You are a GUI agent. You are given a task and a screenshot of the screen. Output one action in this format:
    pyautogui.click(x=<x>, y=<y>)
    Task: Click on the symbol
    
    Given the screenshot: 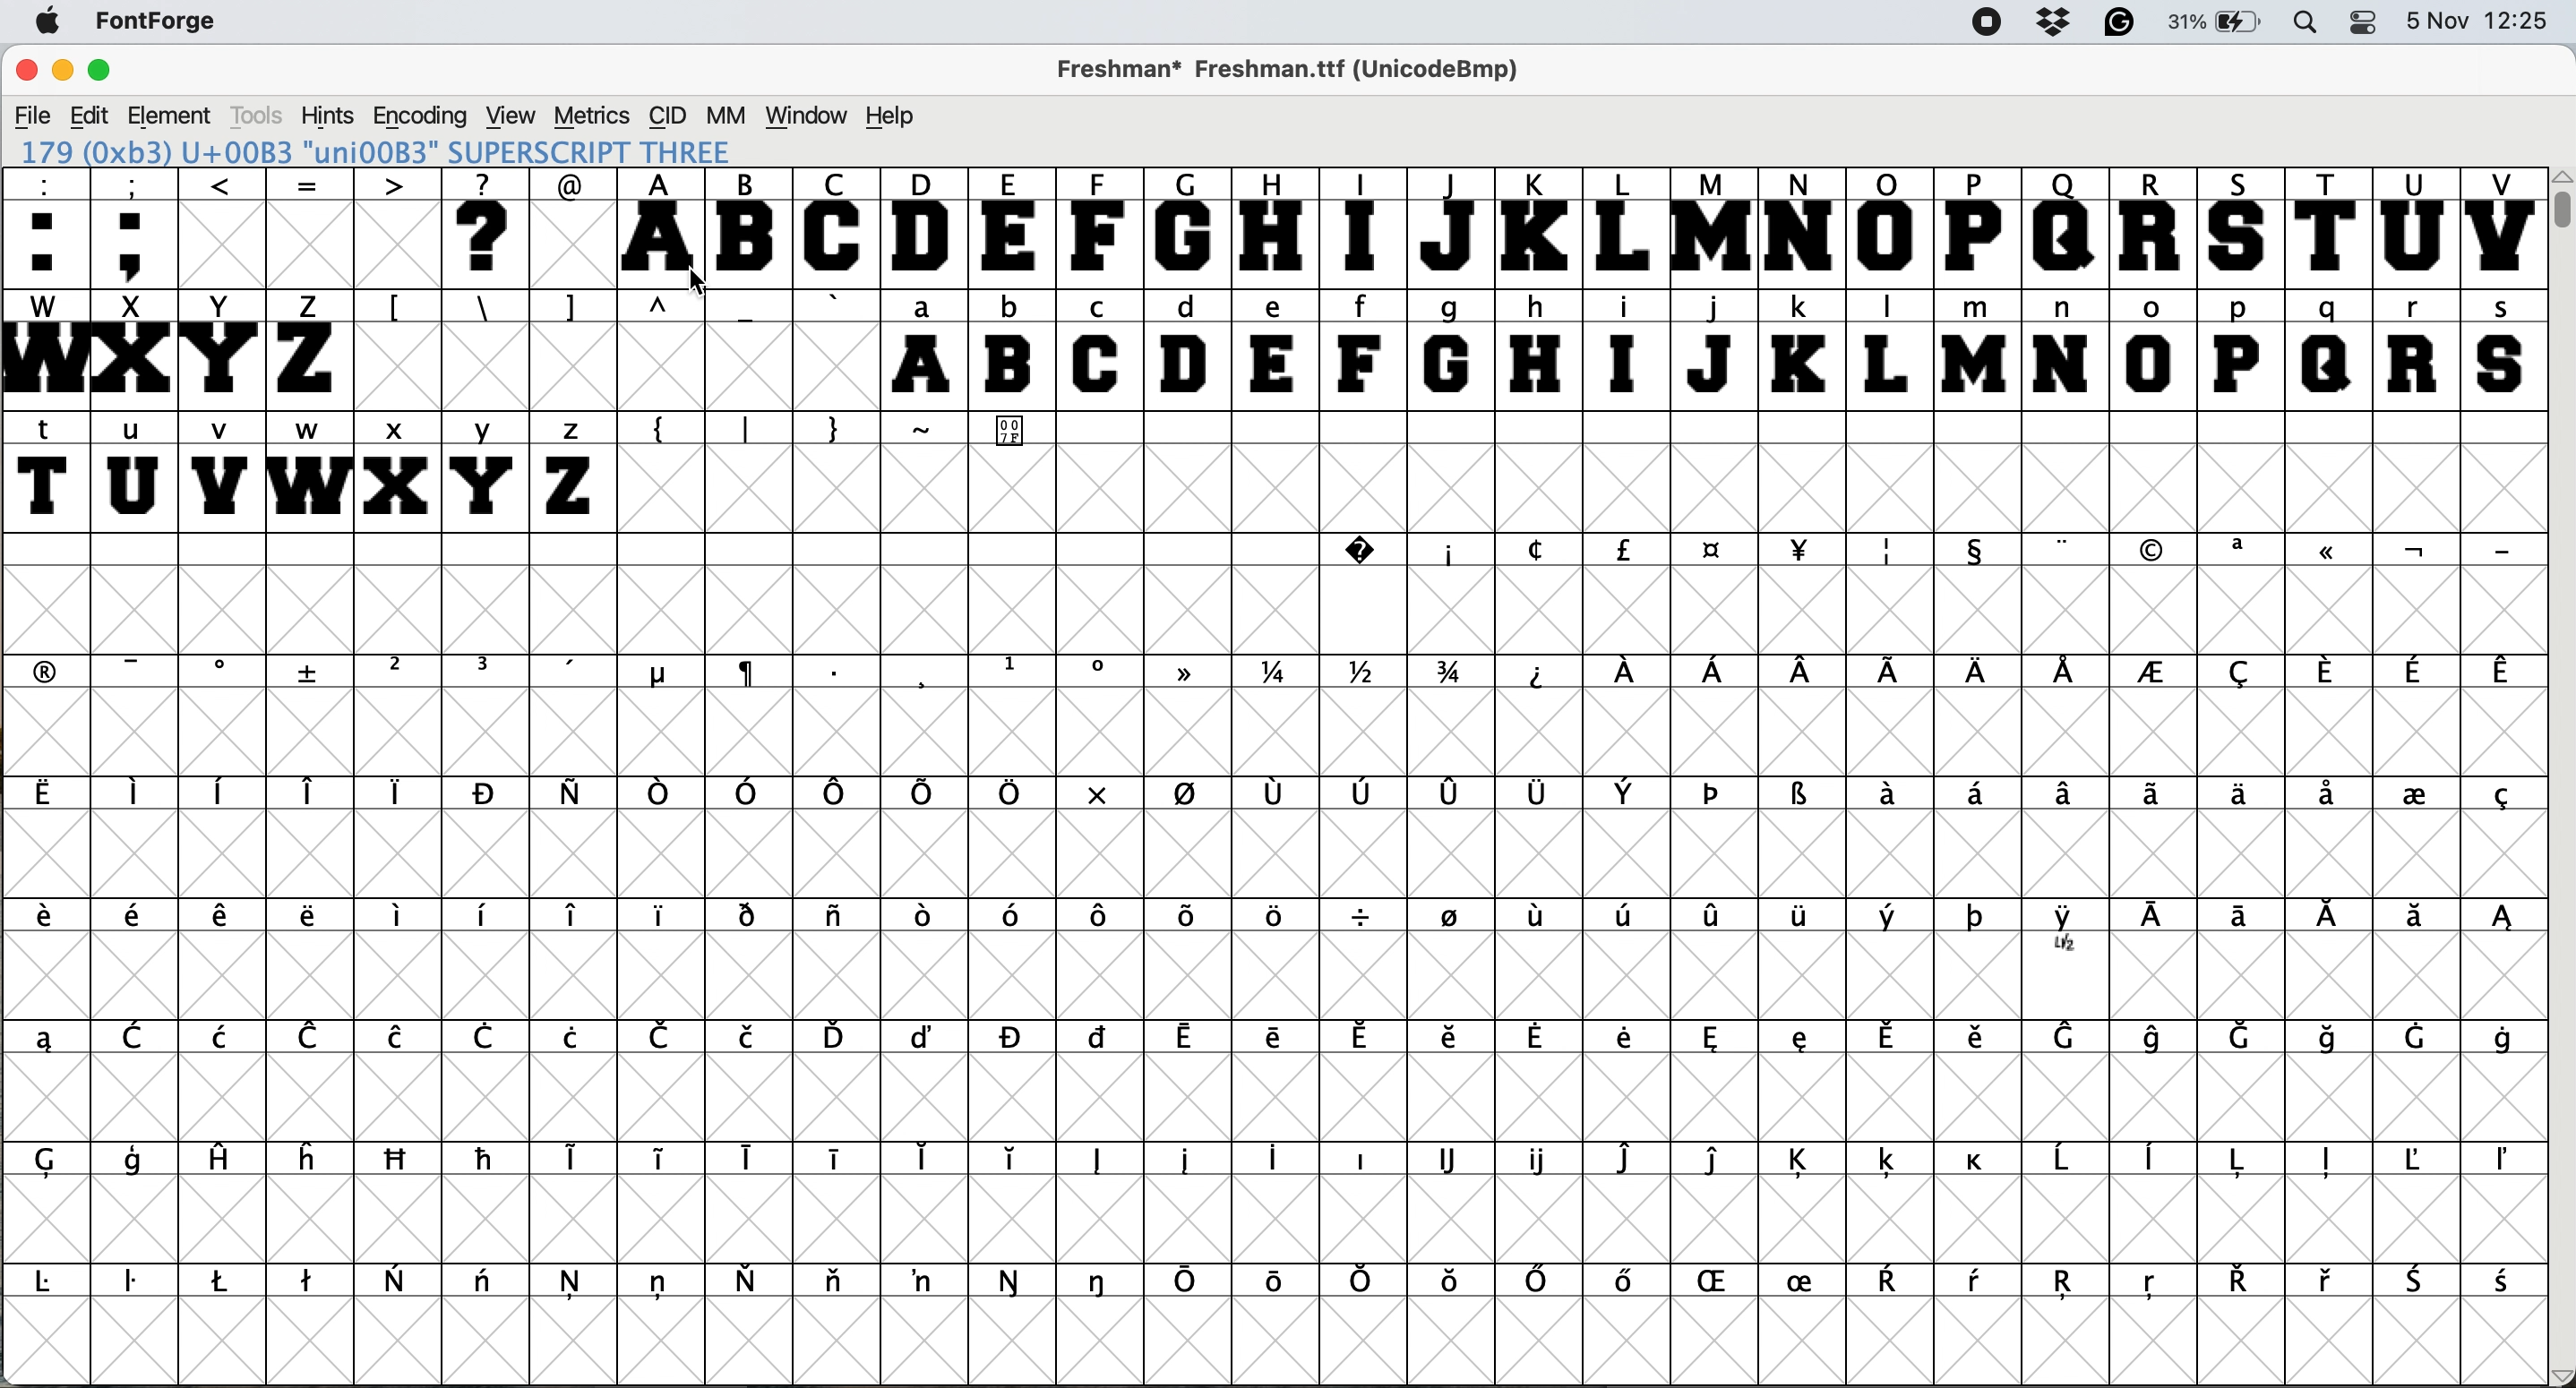 What is the action you would take?
    pyautogui.click(x=308, y=917)
    